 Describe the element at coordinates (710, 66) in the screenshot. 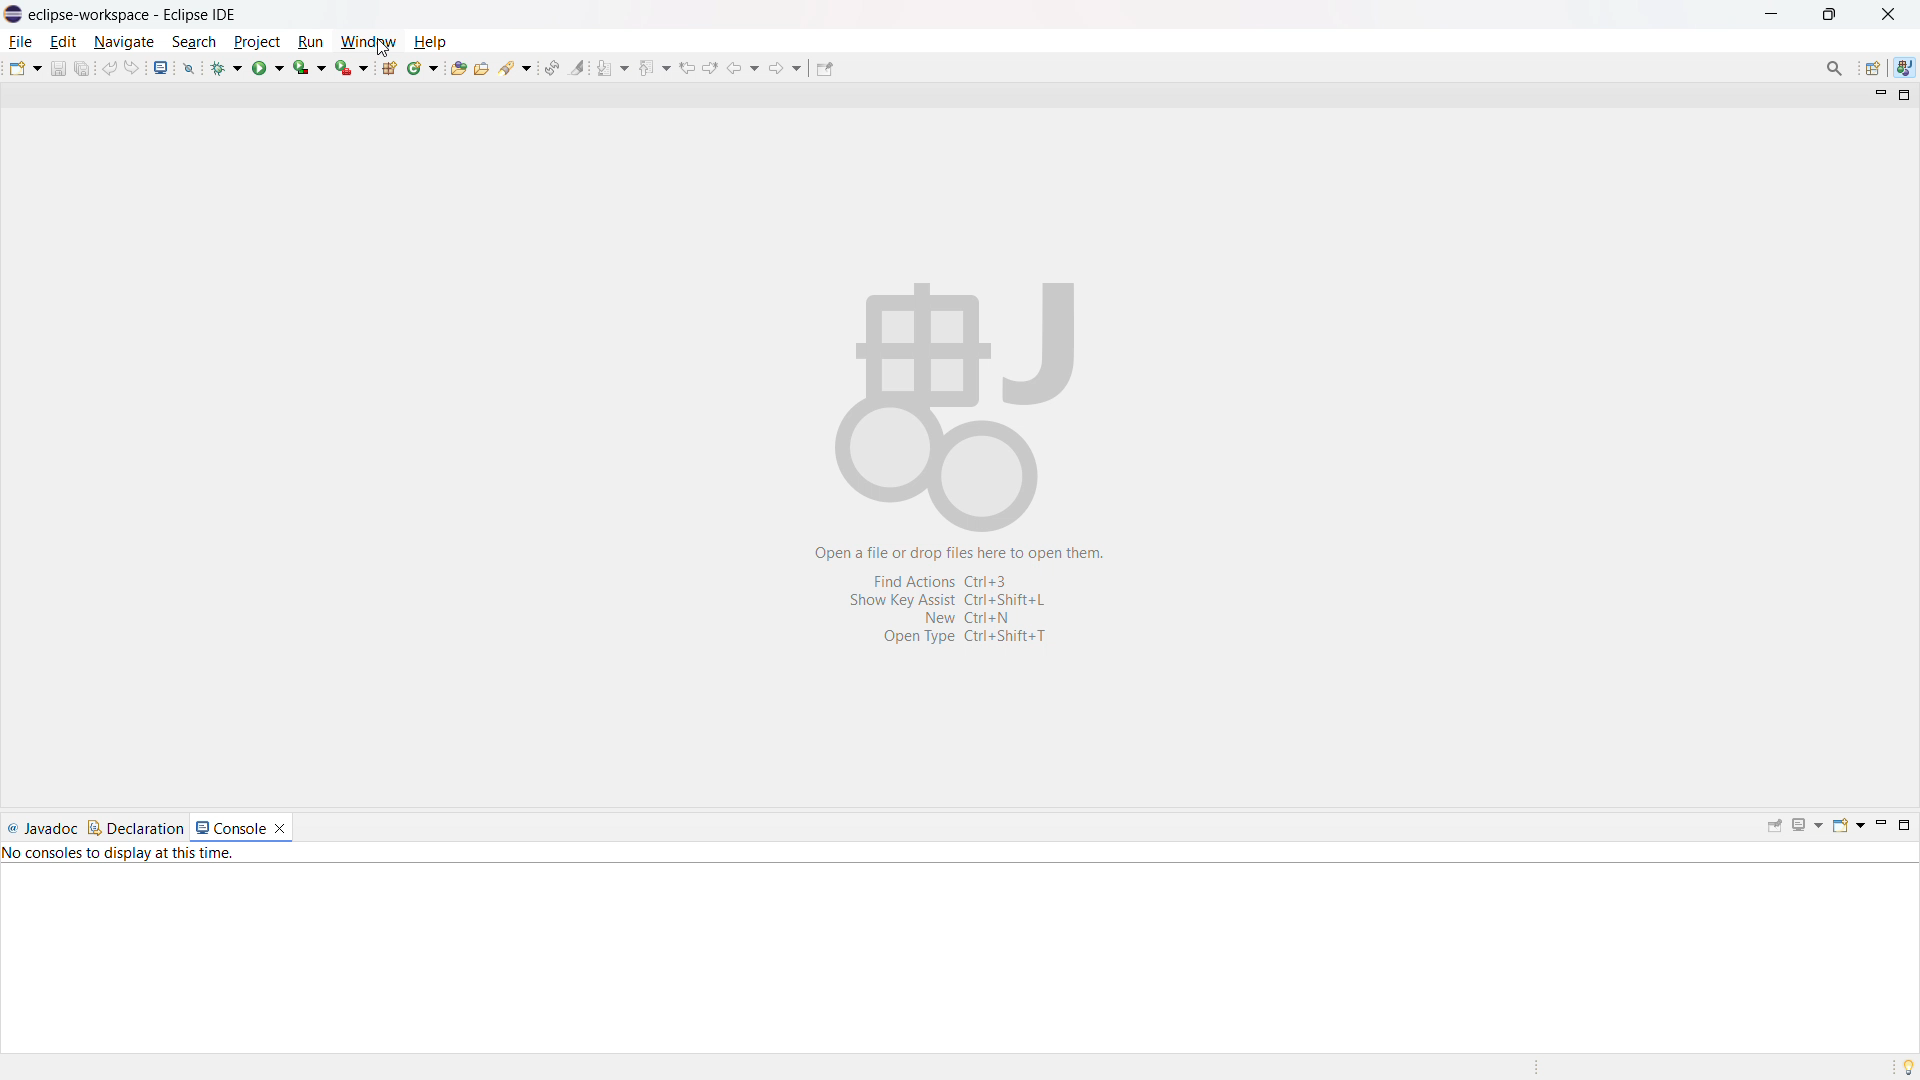

I see `view next location` at that location.